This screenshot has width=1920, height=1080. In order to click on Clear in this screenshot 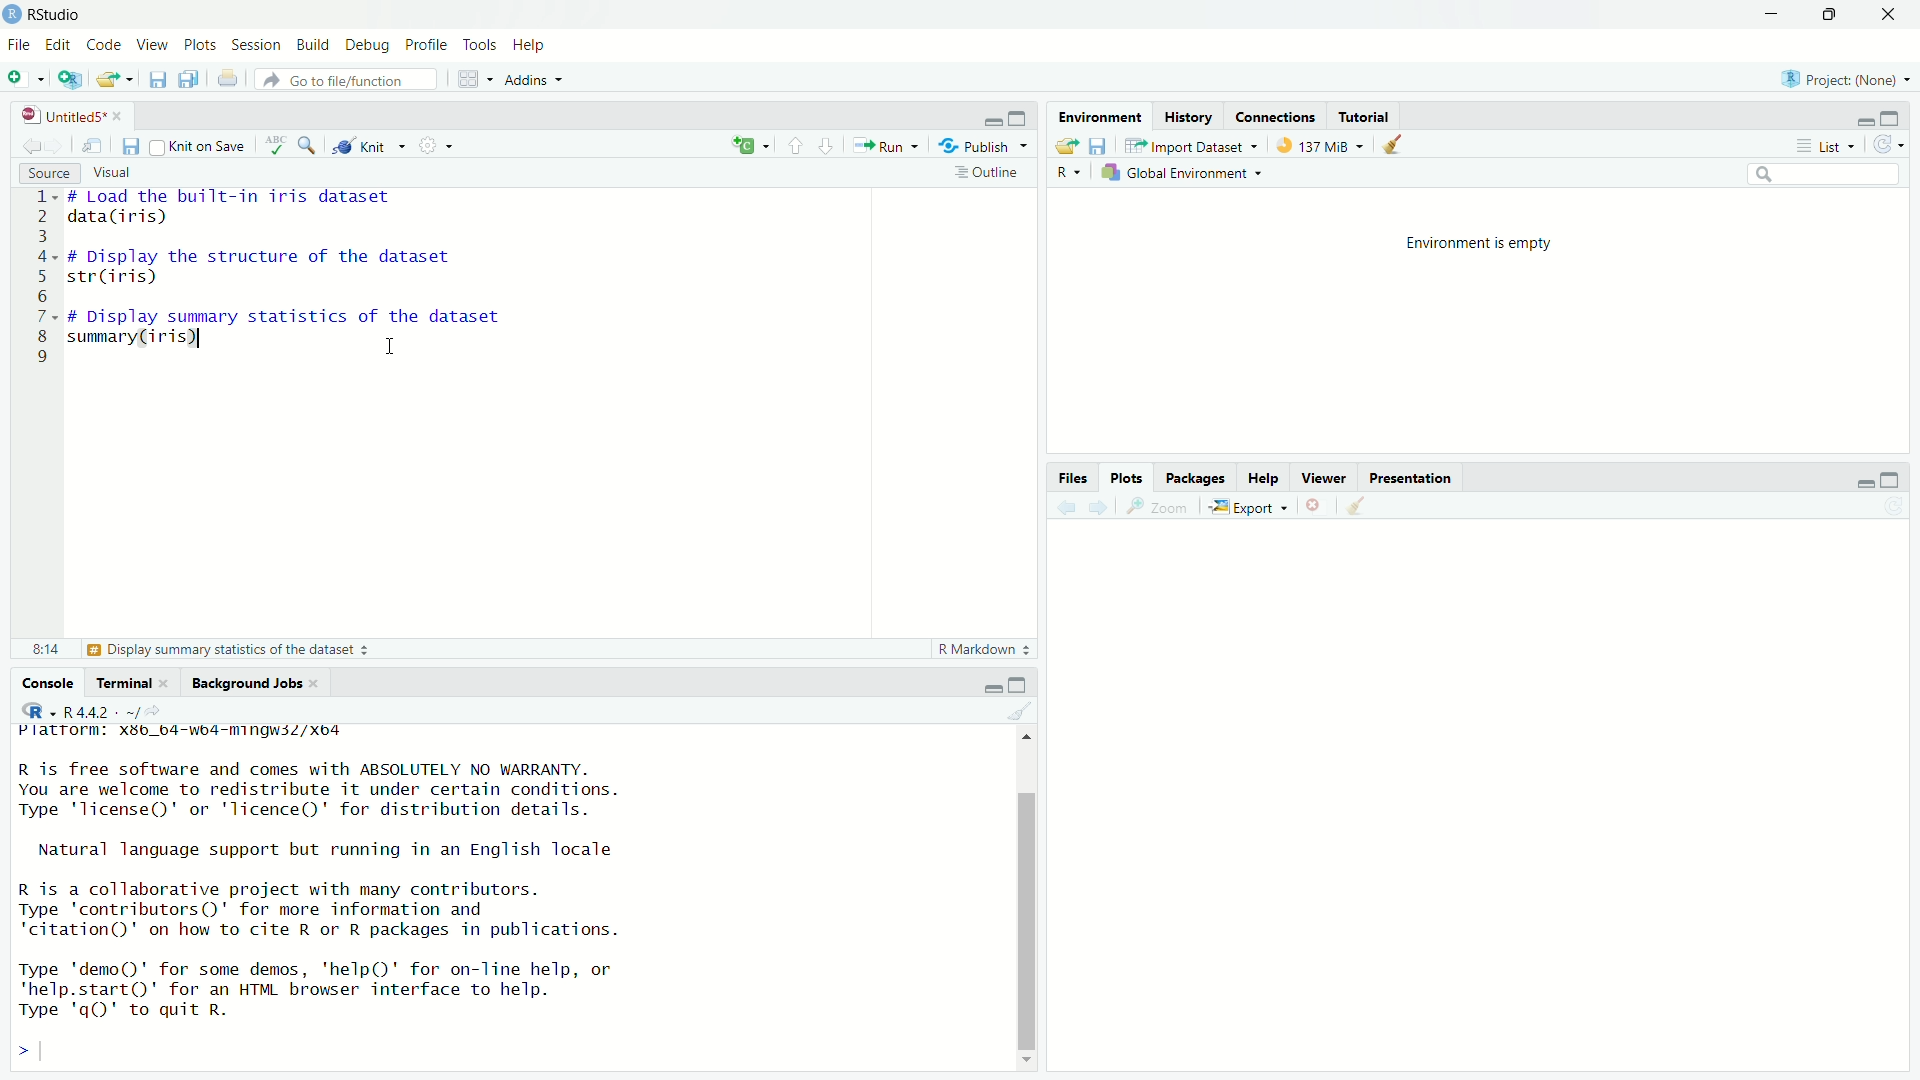, I will do `click(1023, 708)`.